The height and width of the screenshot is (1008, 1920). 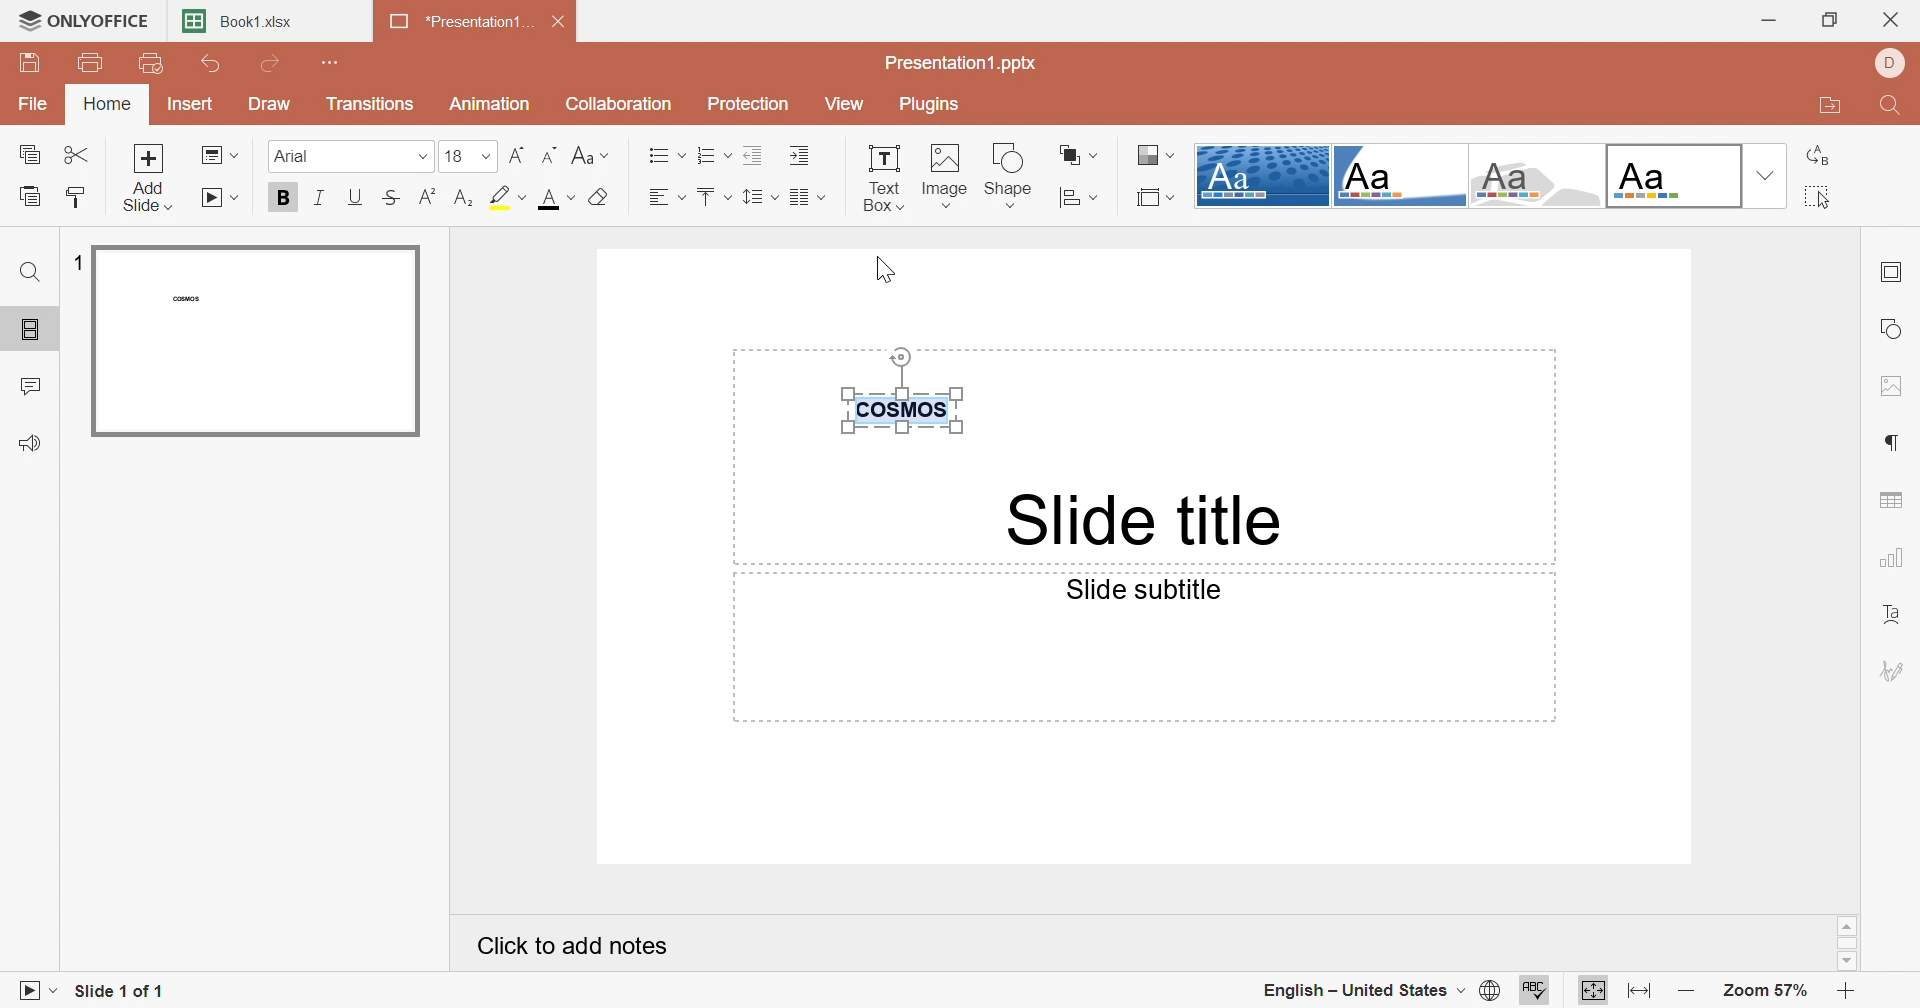 What do you see at coordinates (426, 199) in the screenshot?
I see `Superscript` at bounding box center [426, 199].